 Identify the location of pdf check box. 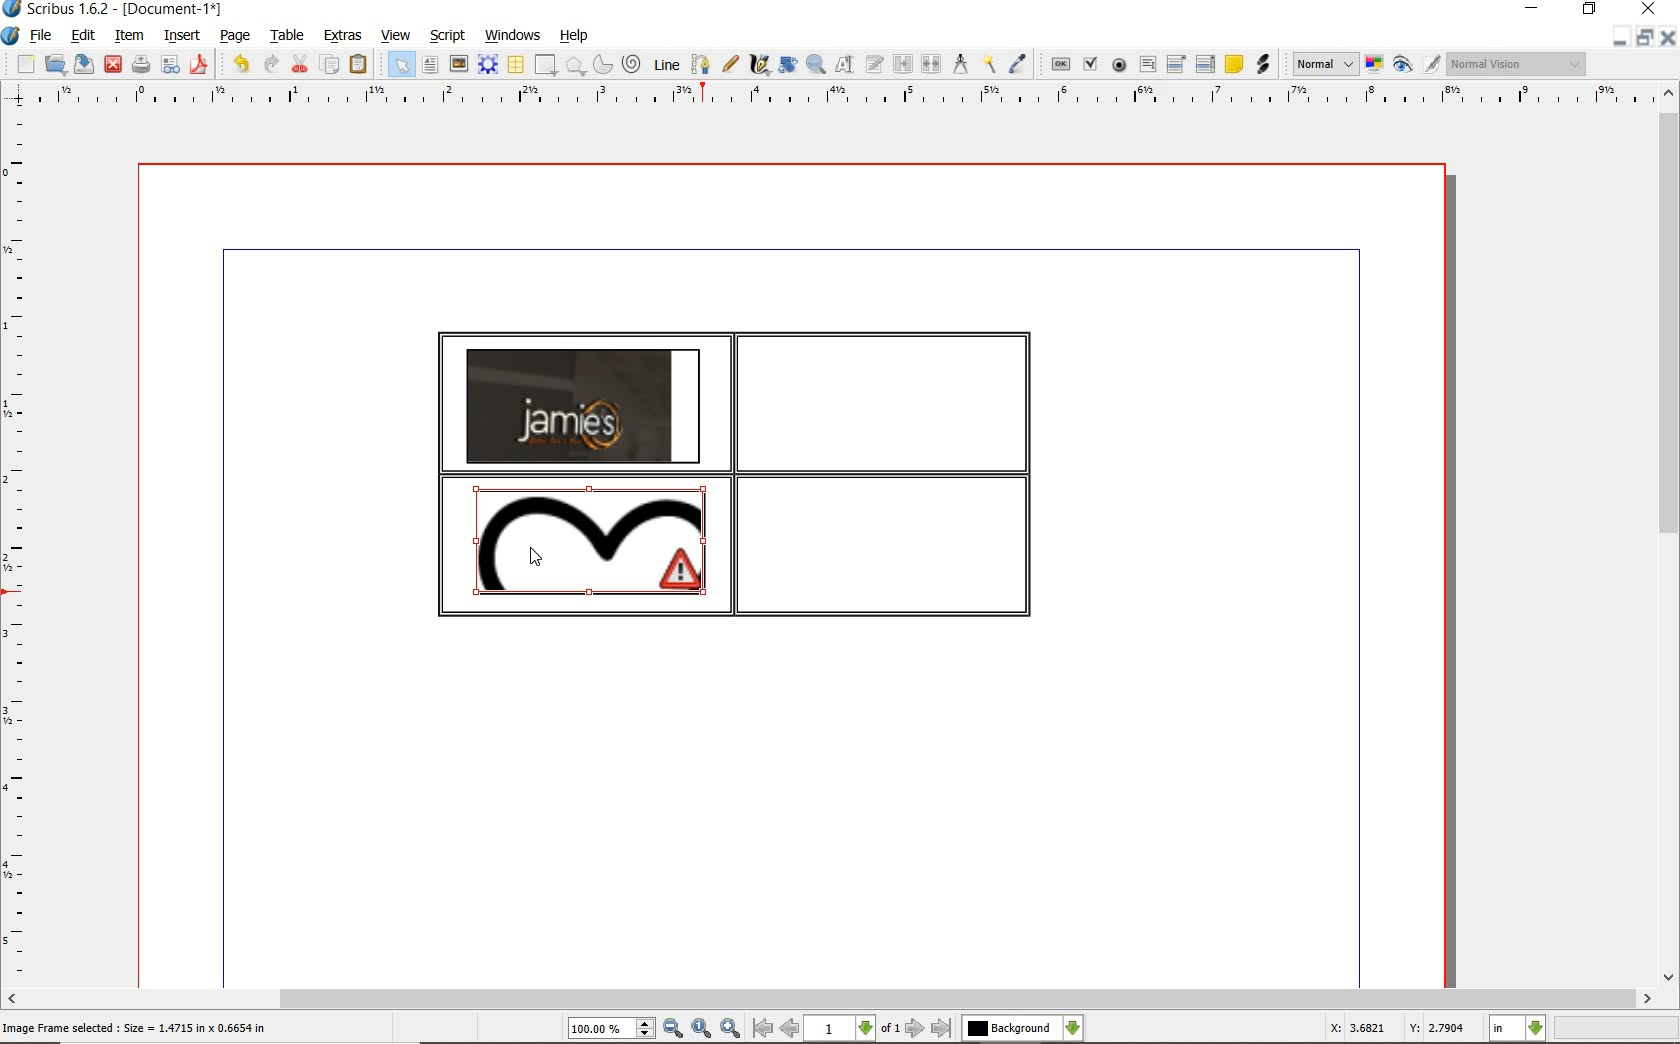
(1093, 66).